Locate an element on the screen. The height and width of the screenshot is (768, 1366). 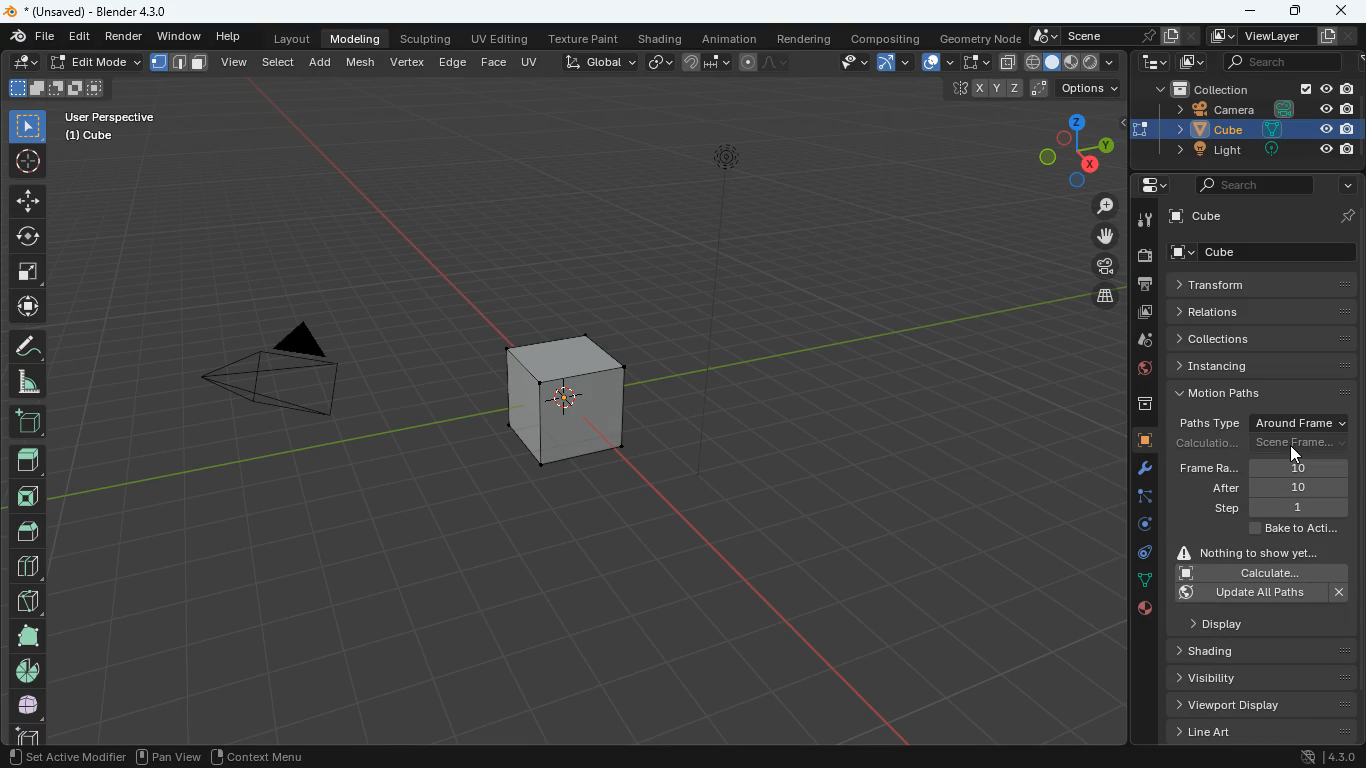
relations is located at coordinates (1260, 310).